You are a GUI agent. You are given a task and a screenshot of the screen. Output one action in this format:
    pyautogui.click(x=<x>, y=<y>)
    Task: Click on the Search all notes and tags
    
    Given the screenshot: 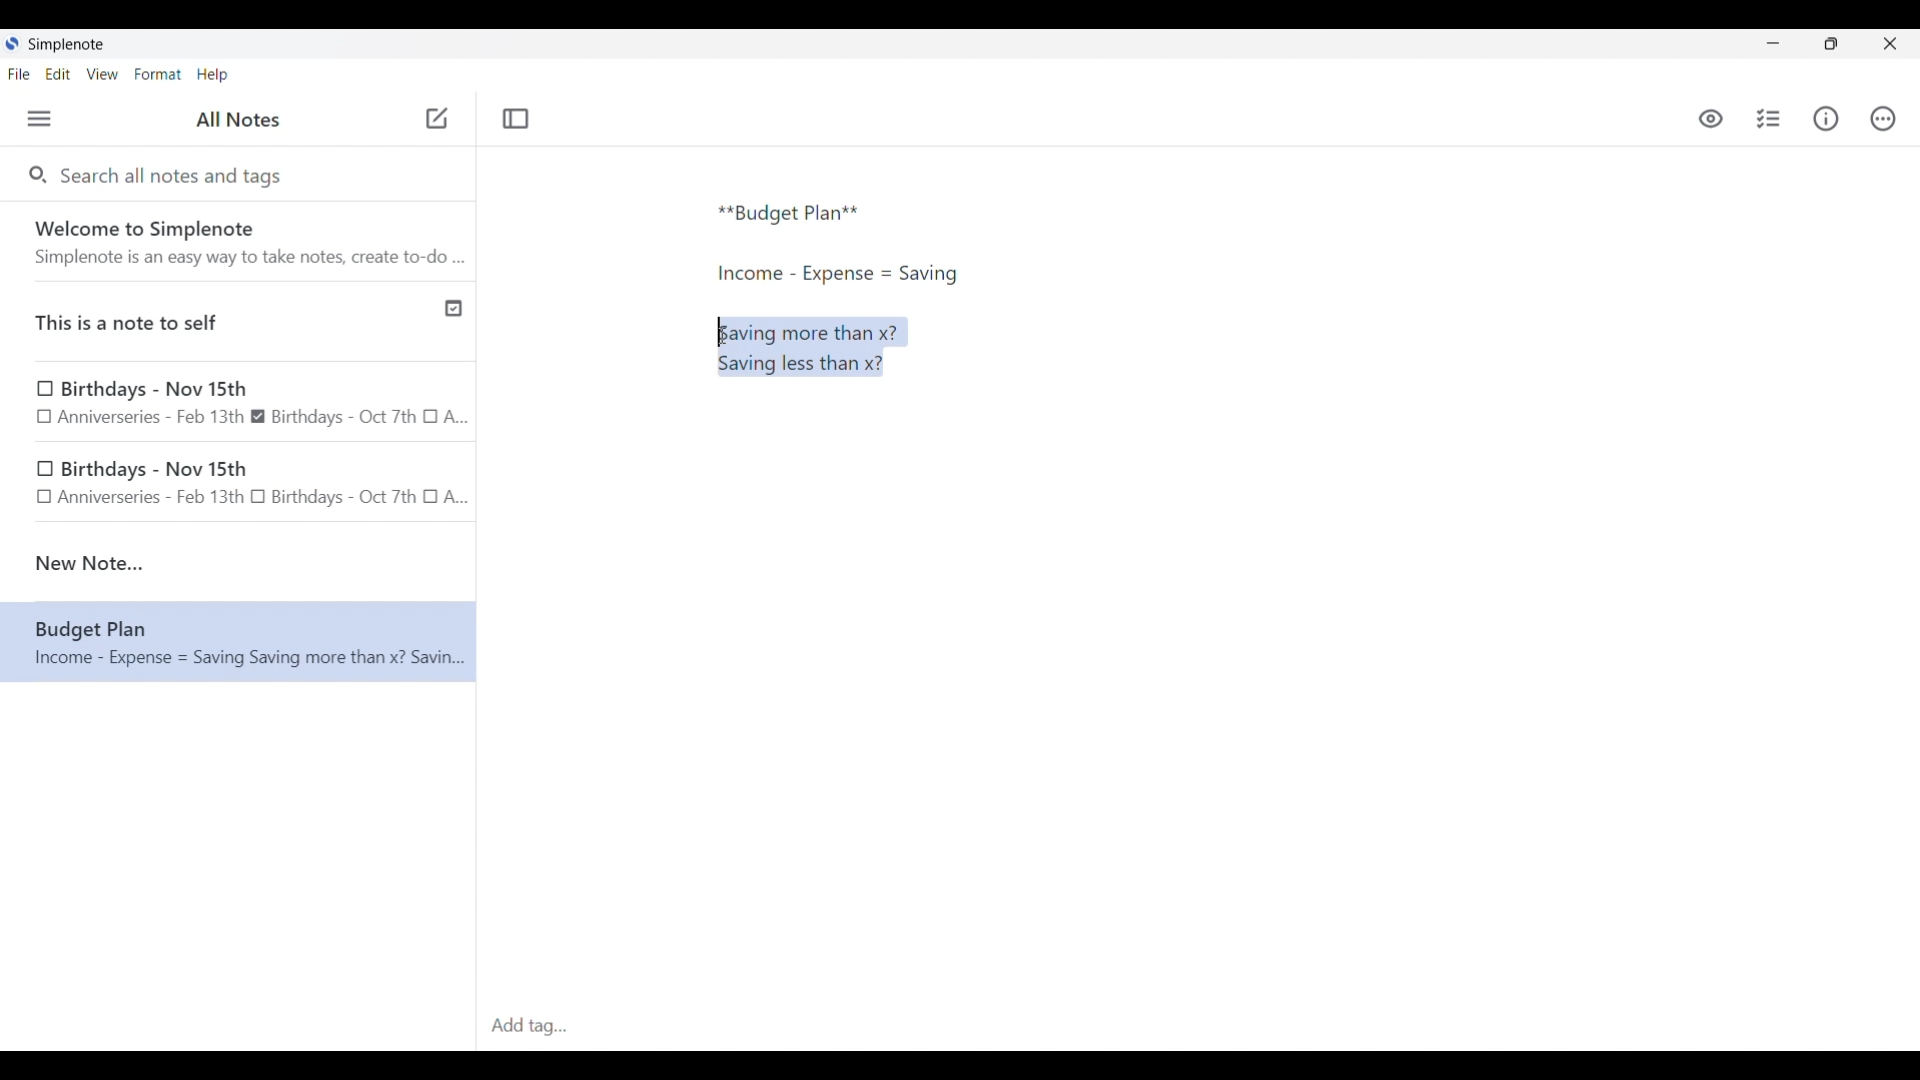 What is the action you would take?
    pyautogui.click(x=176, y=174)
    